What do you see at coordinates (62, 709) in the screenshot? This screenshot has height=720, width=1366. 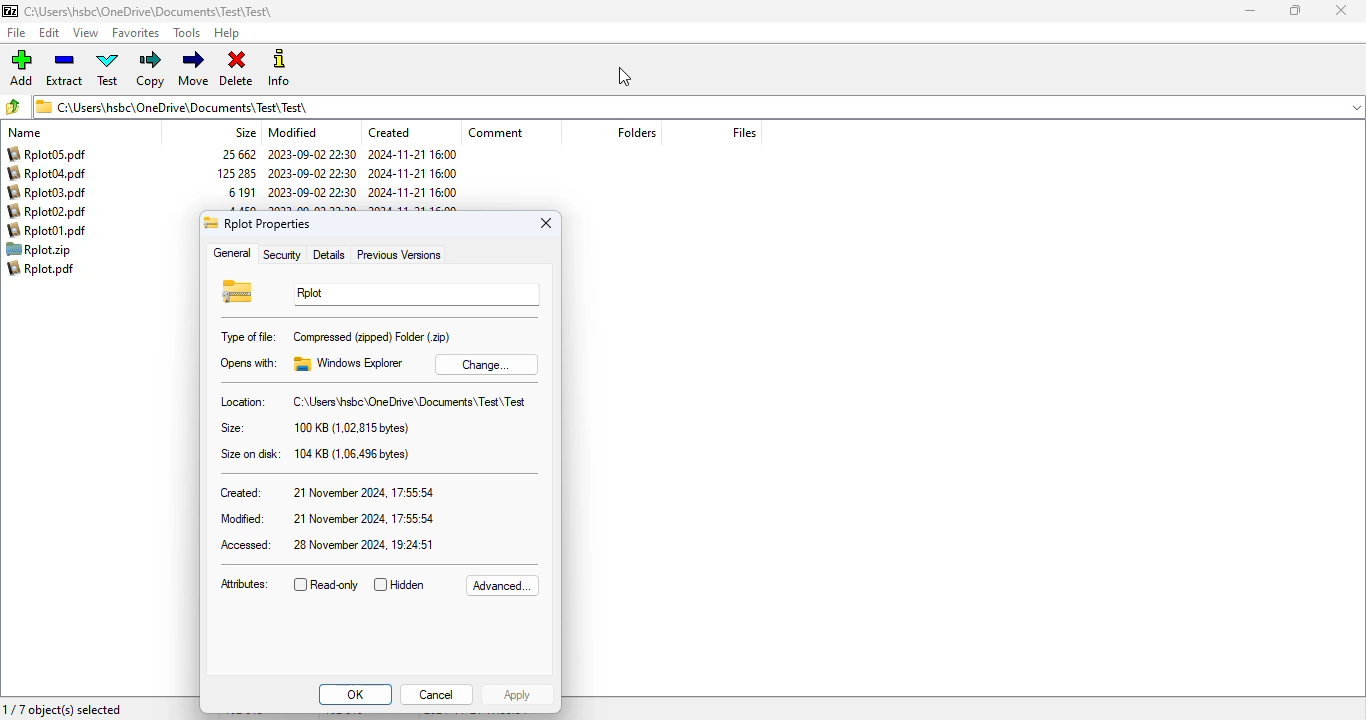 I see `1/7 object(s) selected` at bounding box center [62, 709].